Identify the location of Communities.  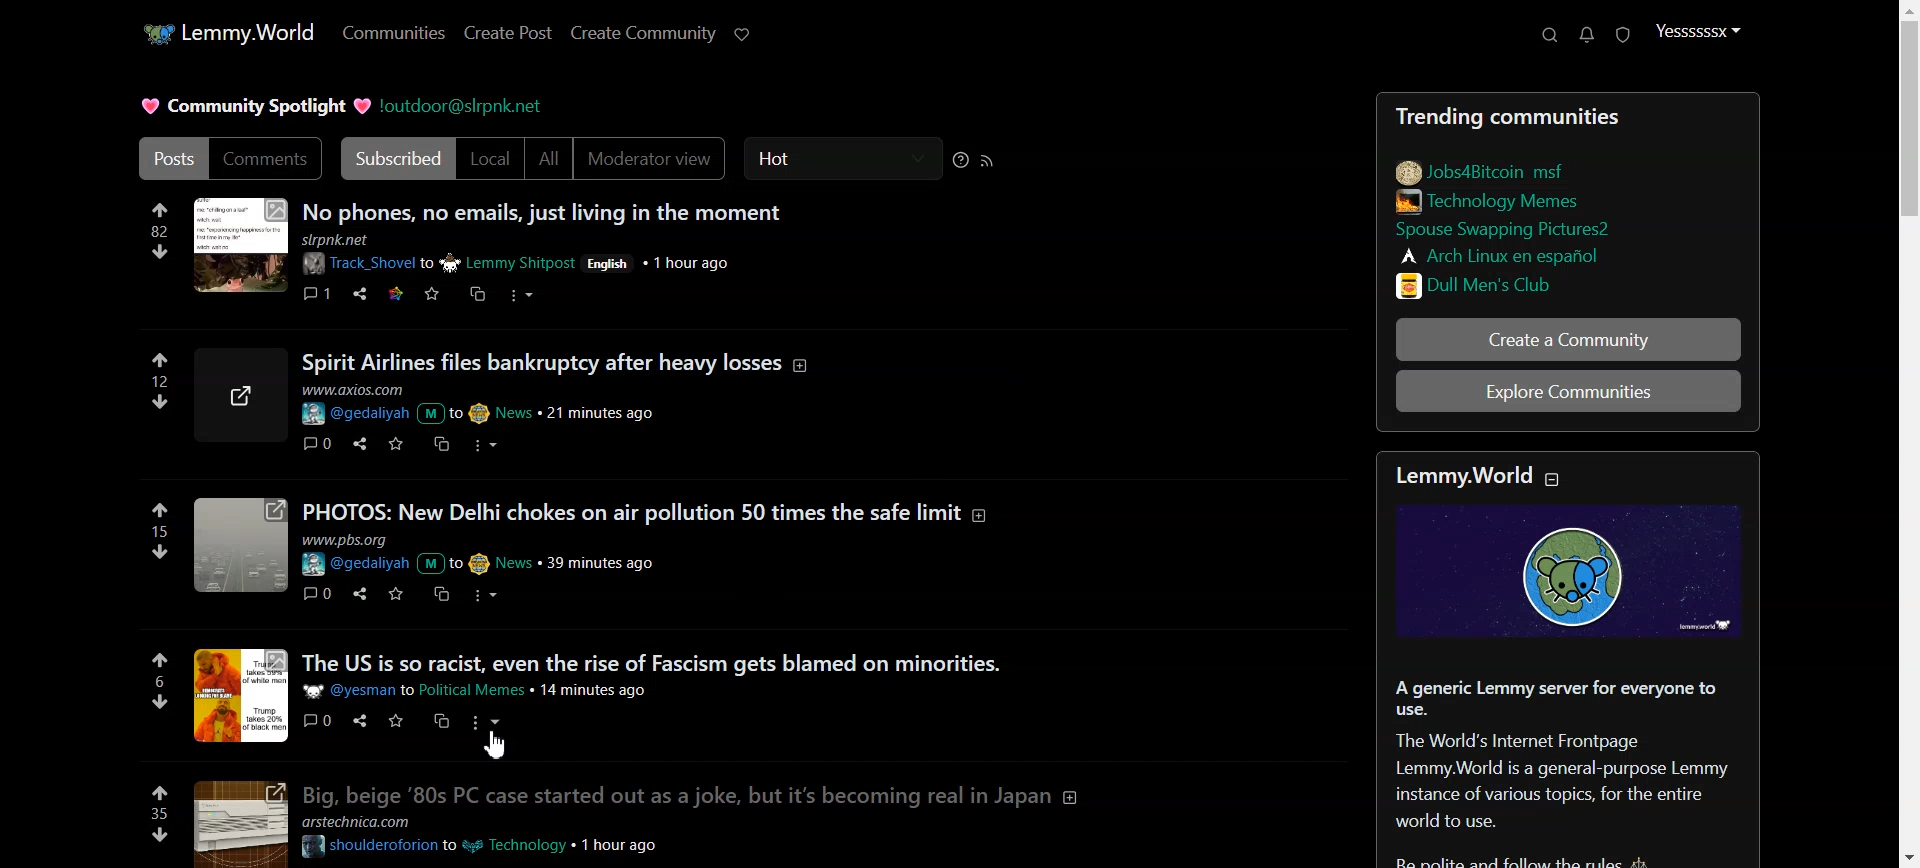
(393, 34).